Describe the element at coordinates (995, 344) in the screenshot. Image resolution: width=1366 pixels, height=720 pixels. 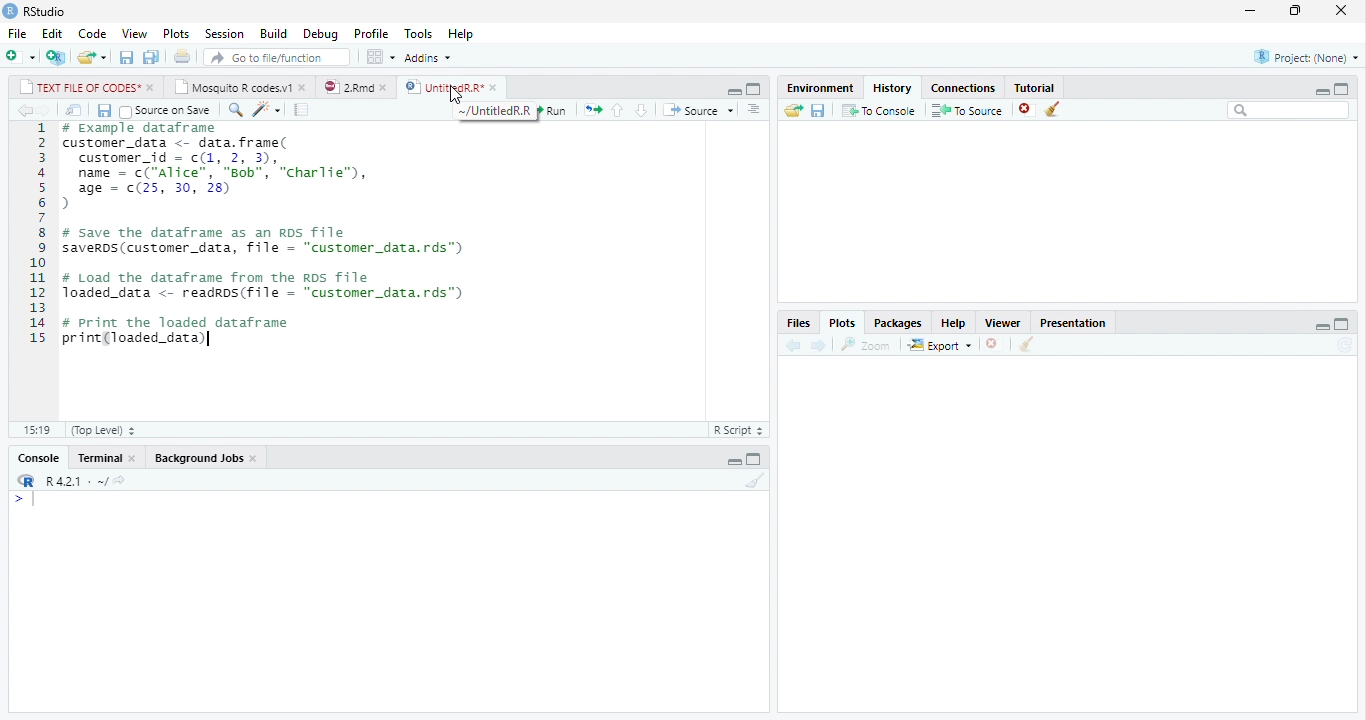
I see `close` at that location.